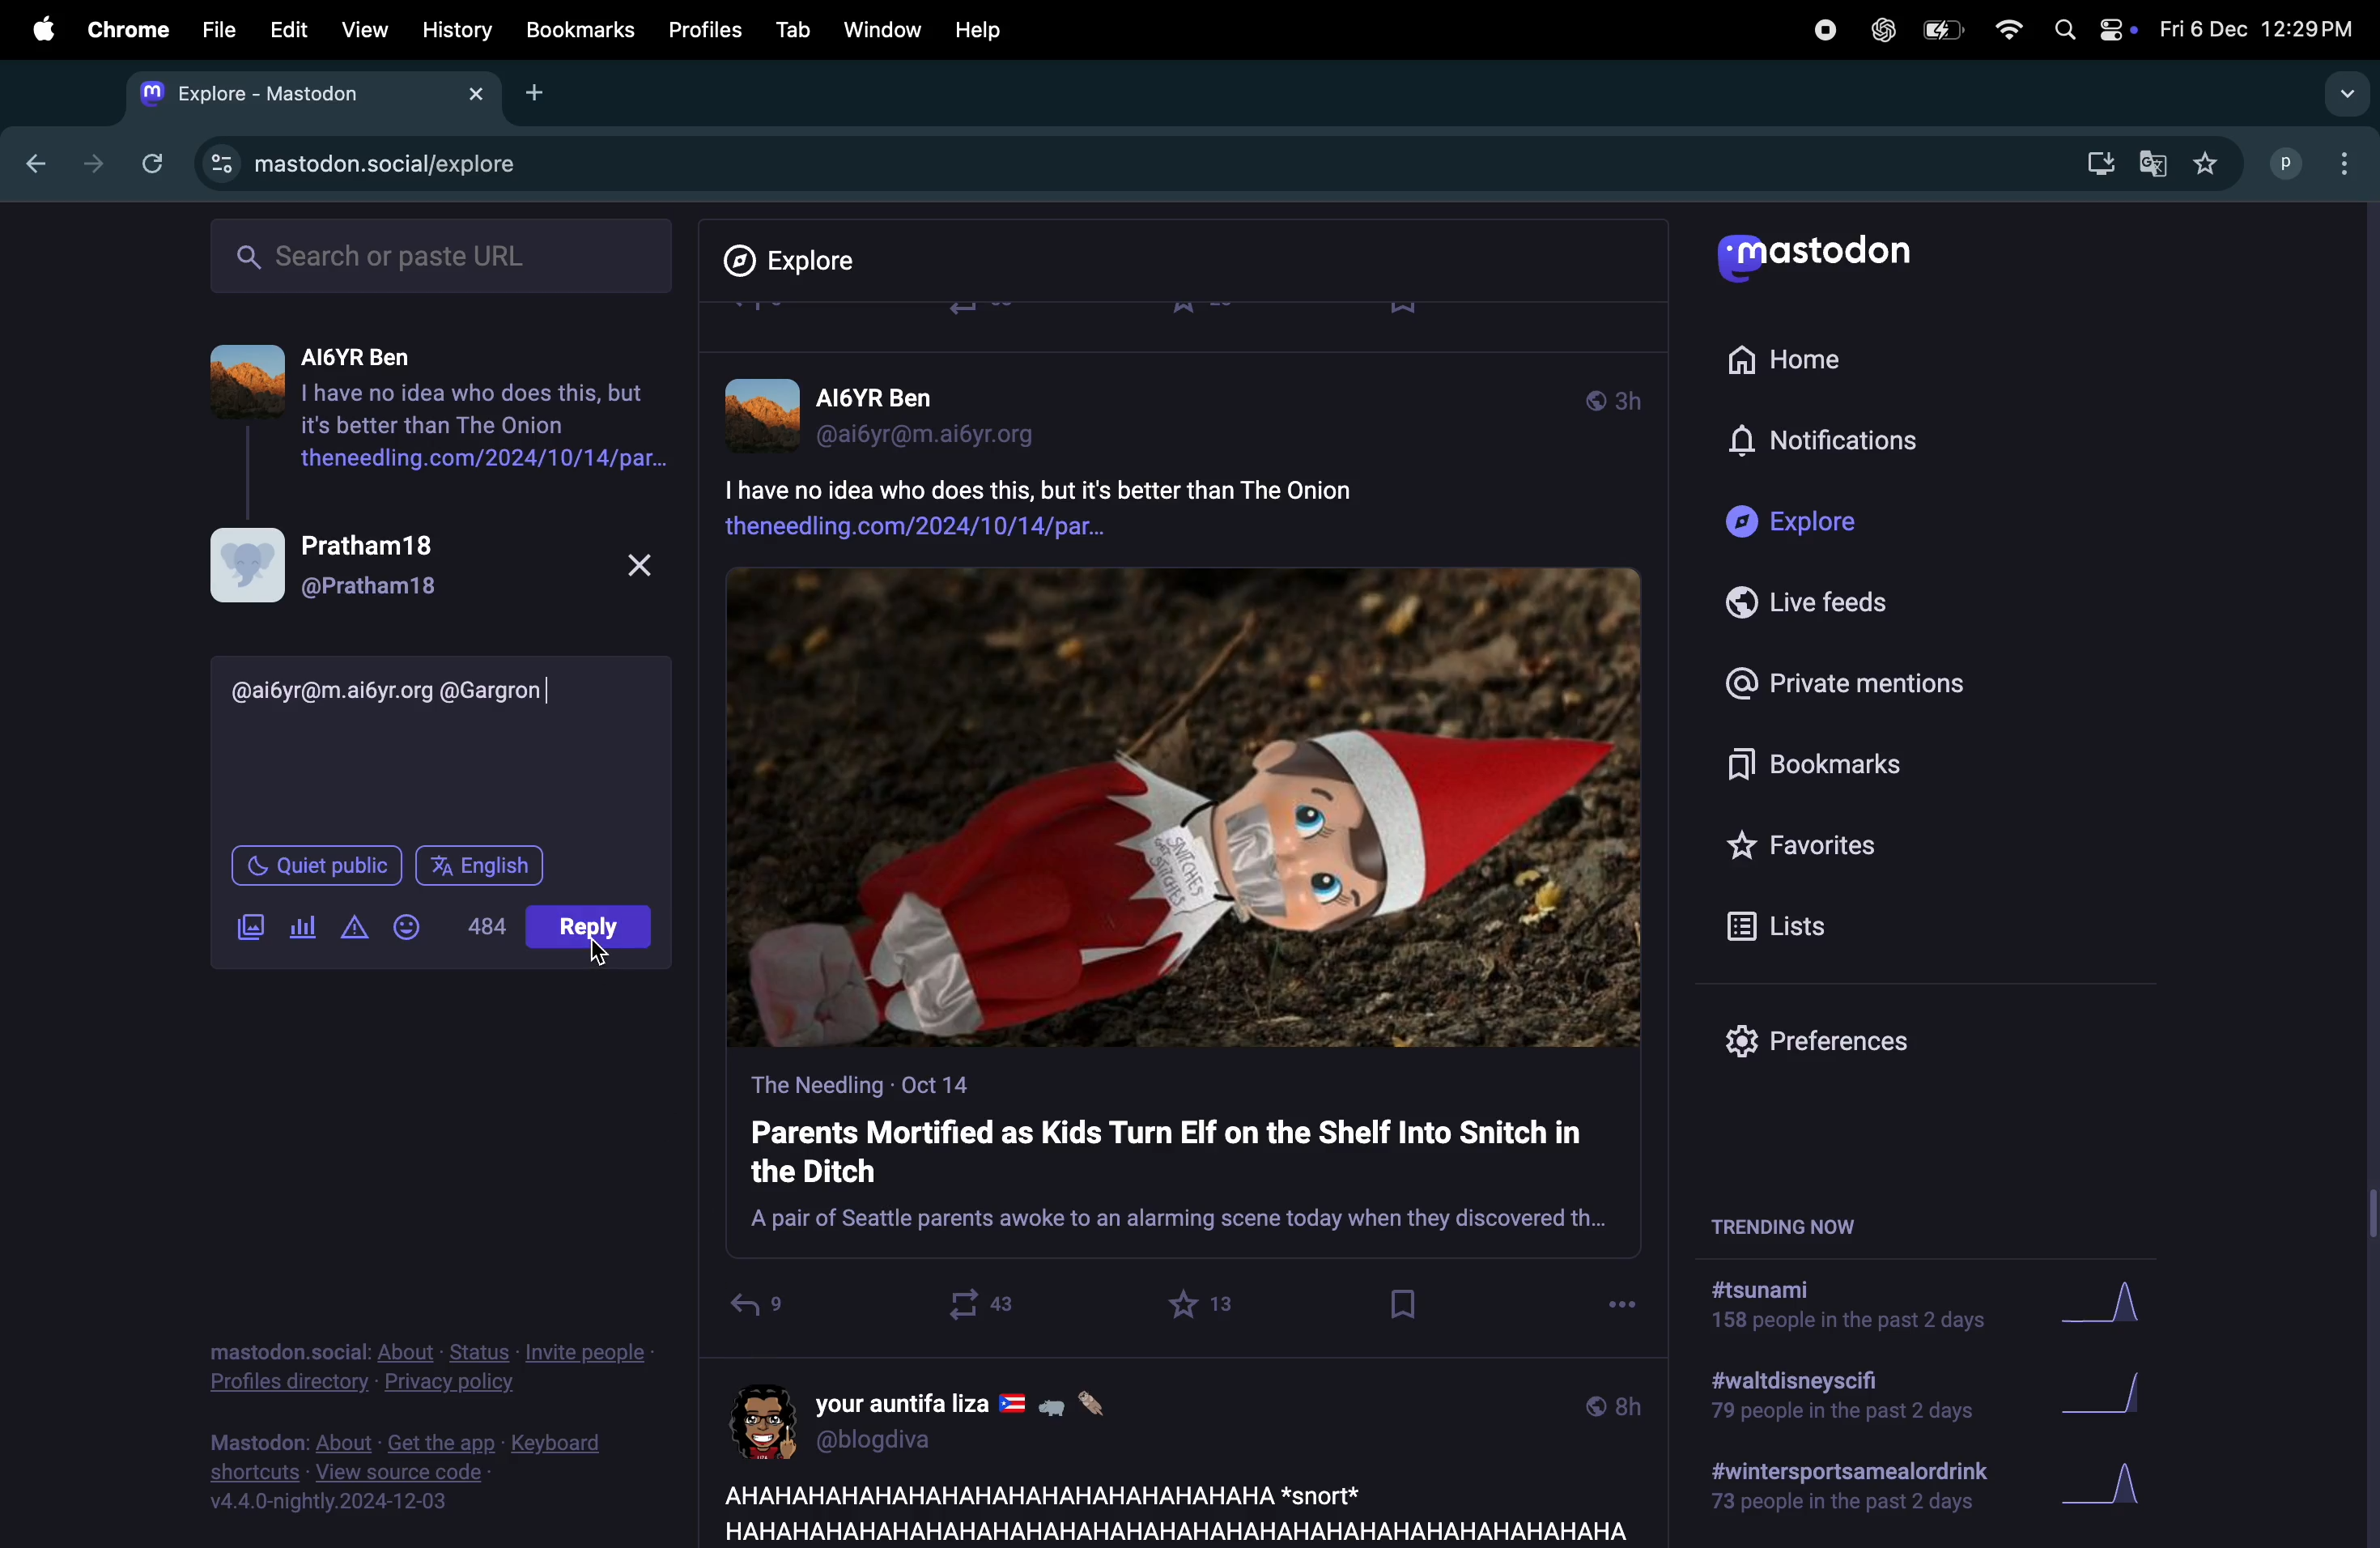 Image resolution: width=2380 pixels, height=1548 pixels. I want to click on image, so click(1185, 809).